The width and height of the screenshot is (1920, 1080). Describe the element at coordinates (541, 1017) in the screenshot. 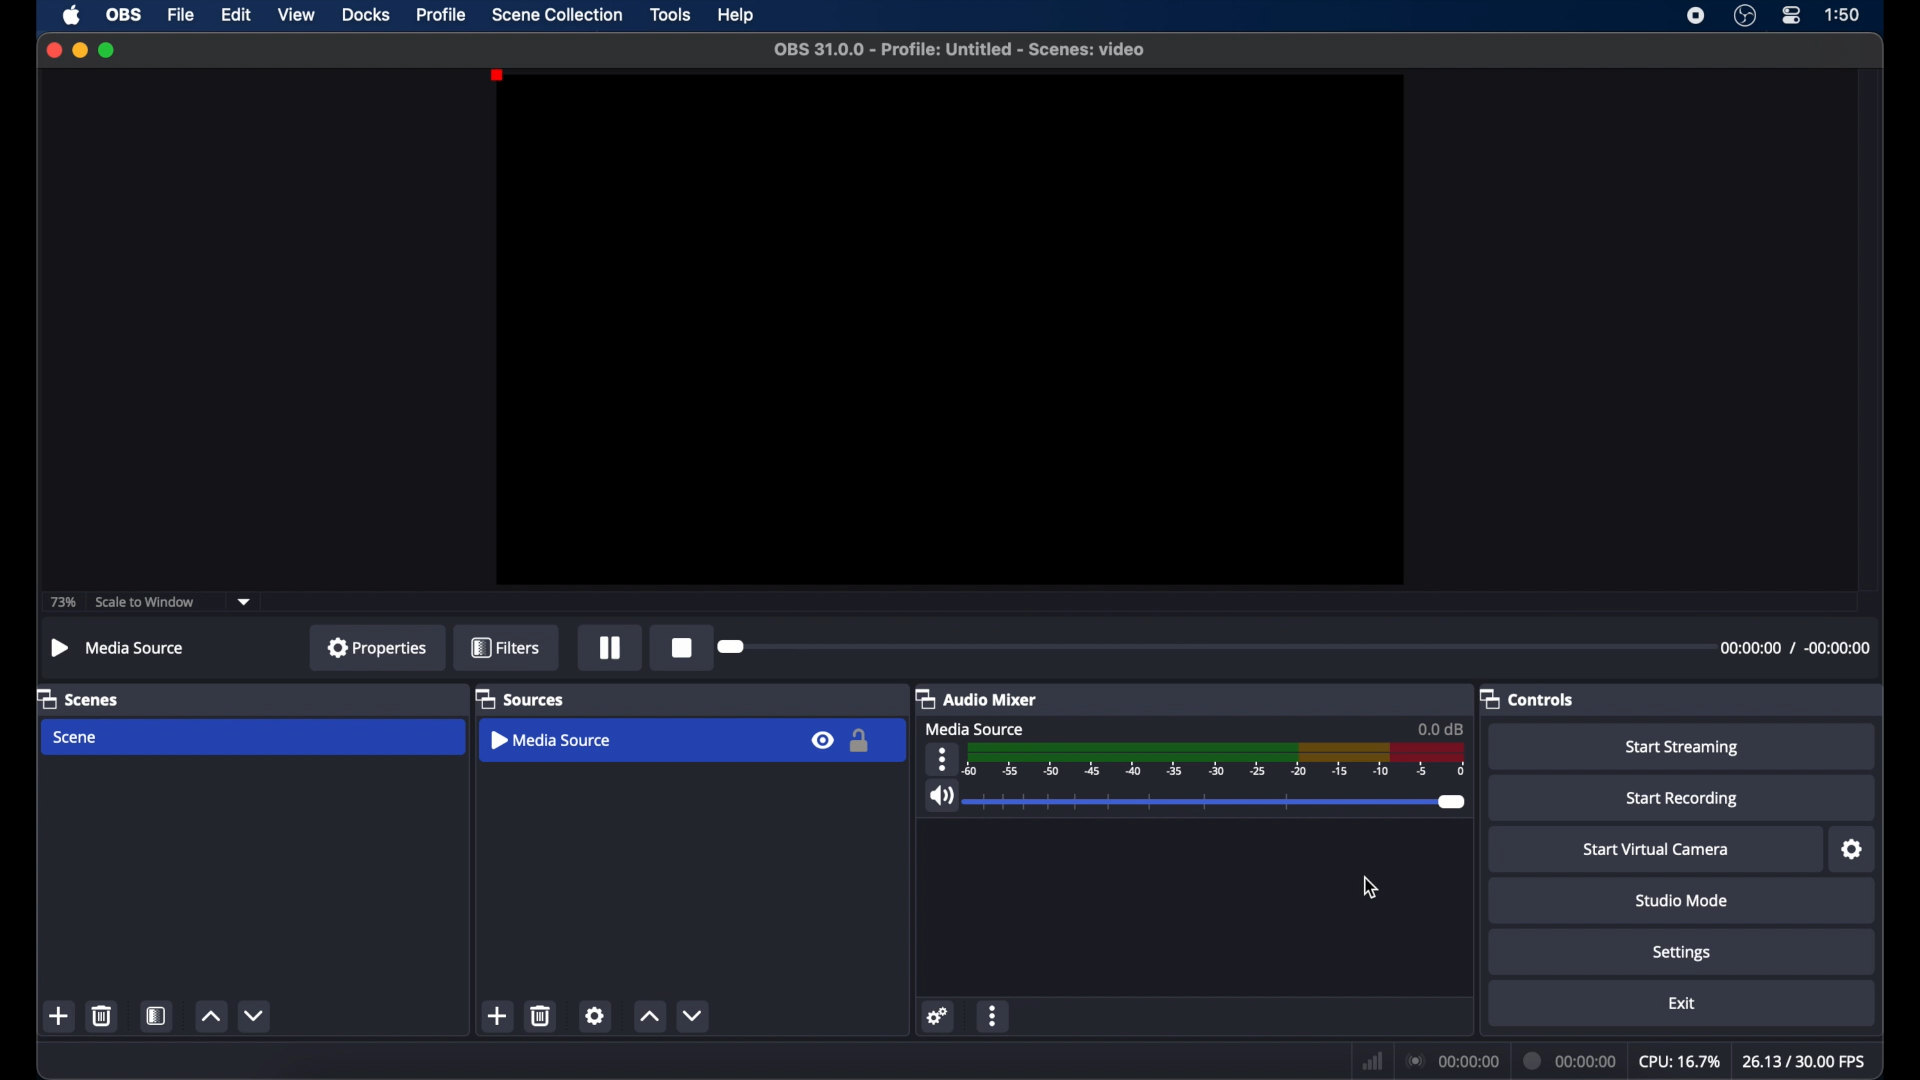

I see `delete` at that location.